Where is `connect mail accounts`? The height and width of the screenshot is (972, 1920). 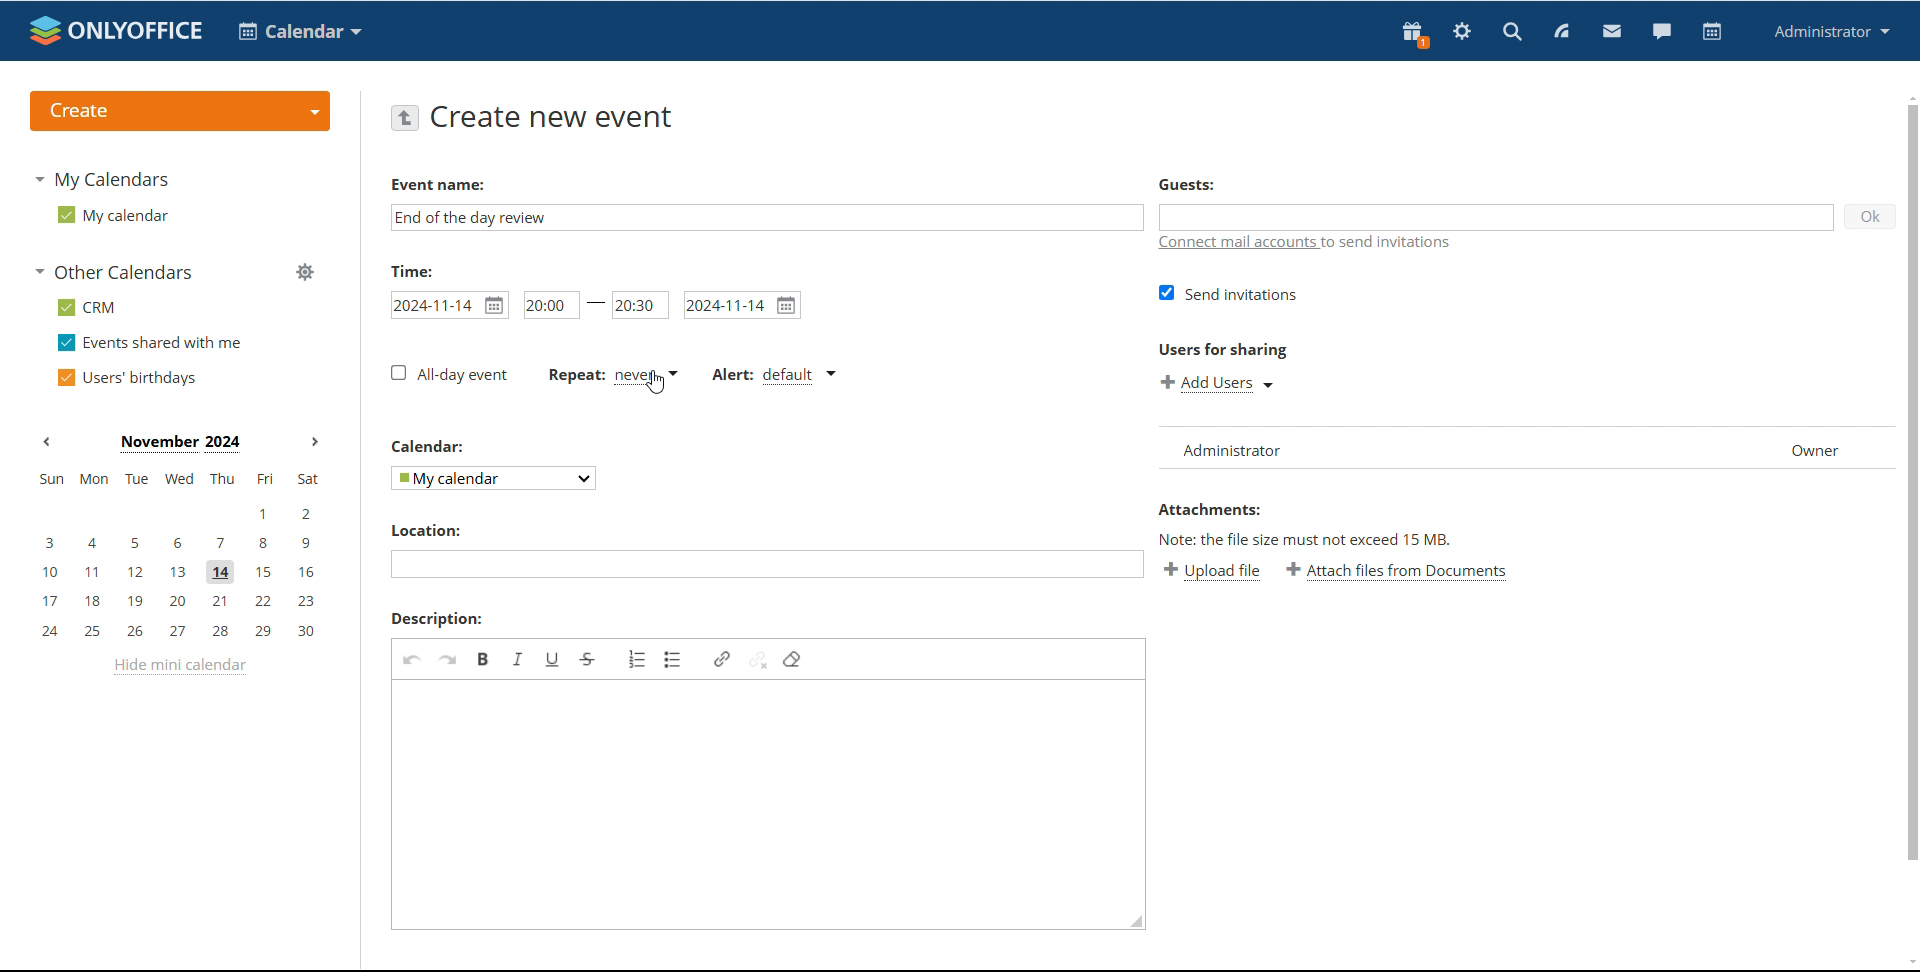
connect mail accounts is located at coordinates (1314, 244).